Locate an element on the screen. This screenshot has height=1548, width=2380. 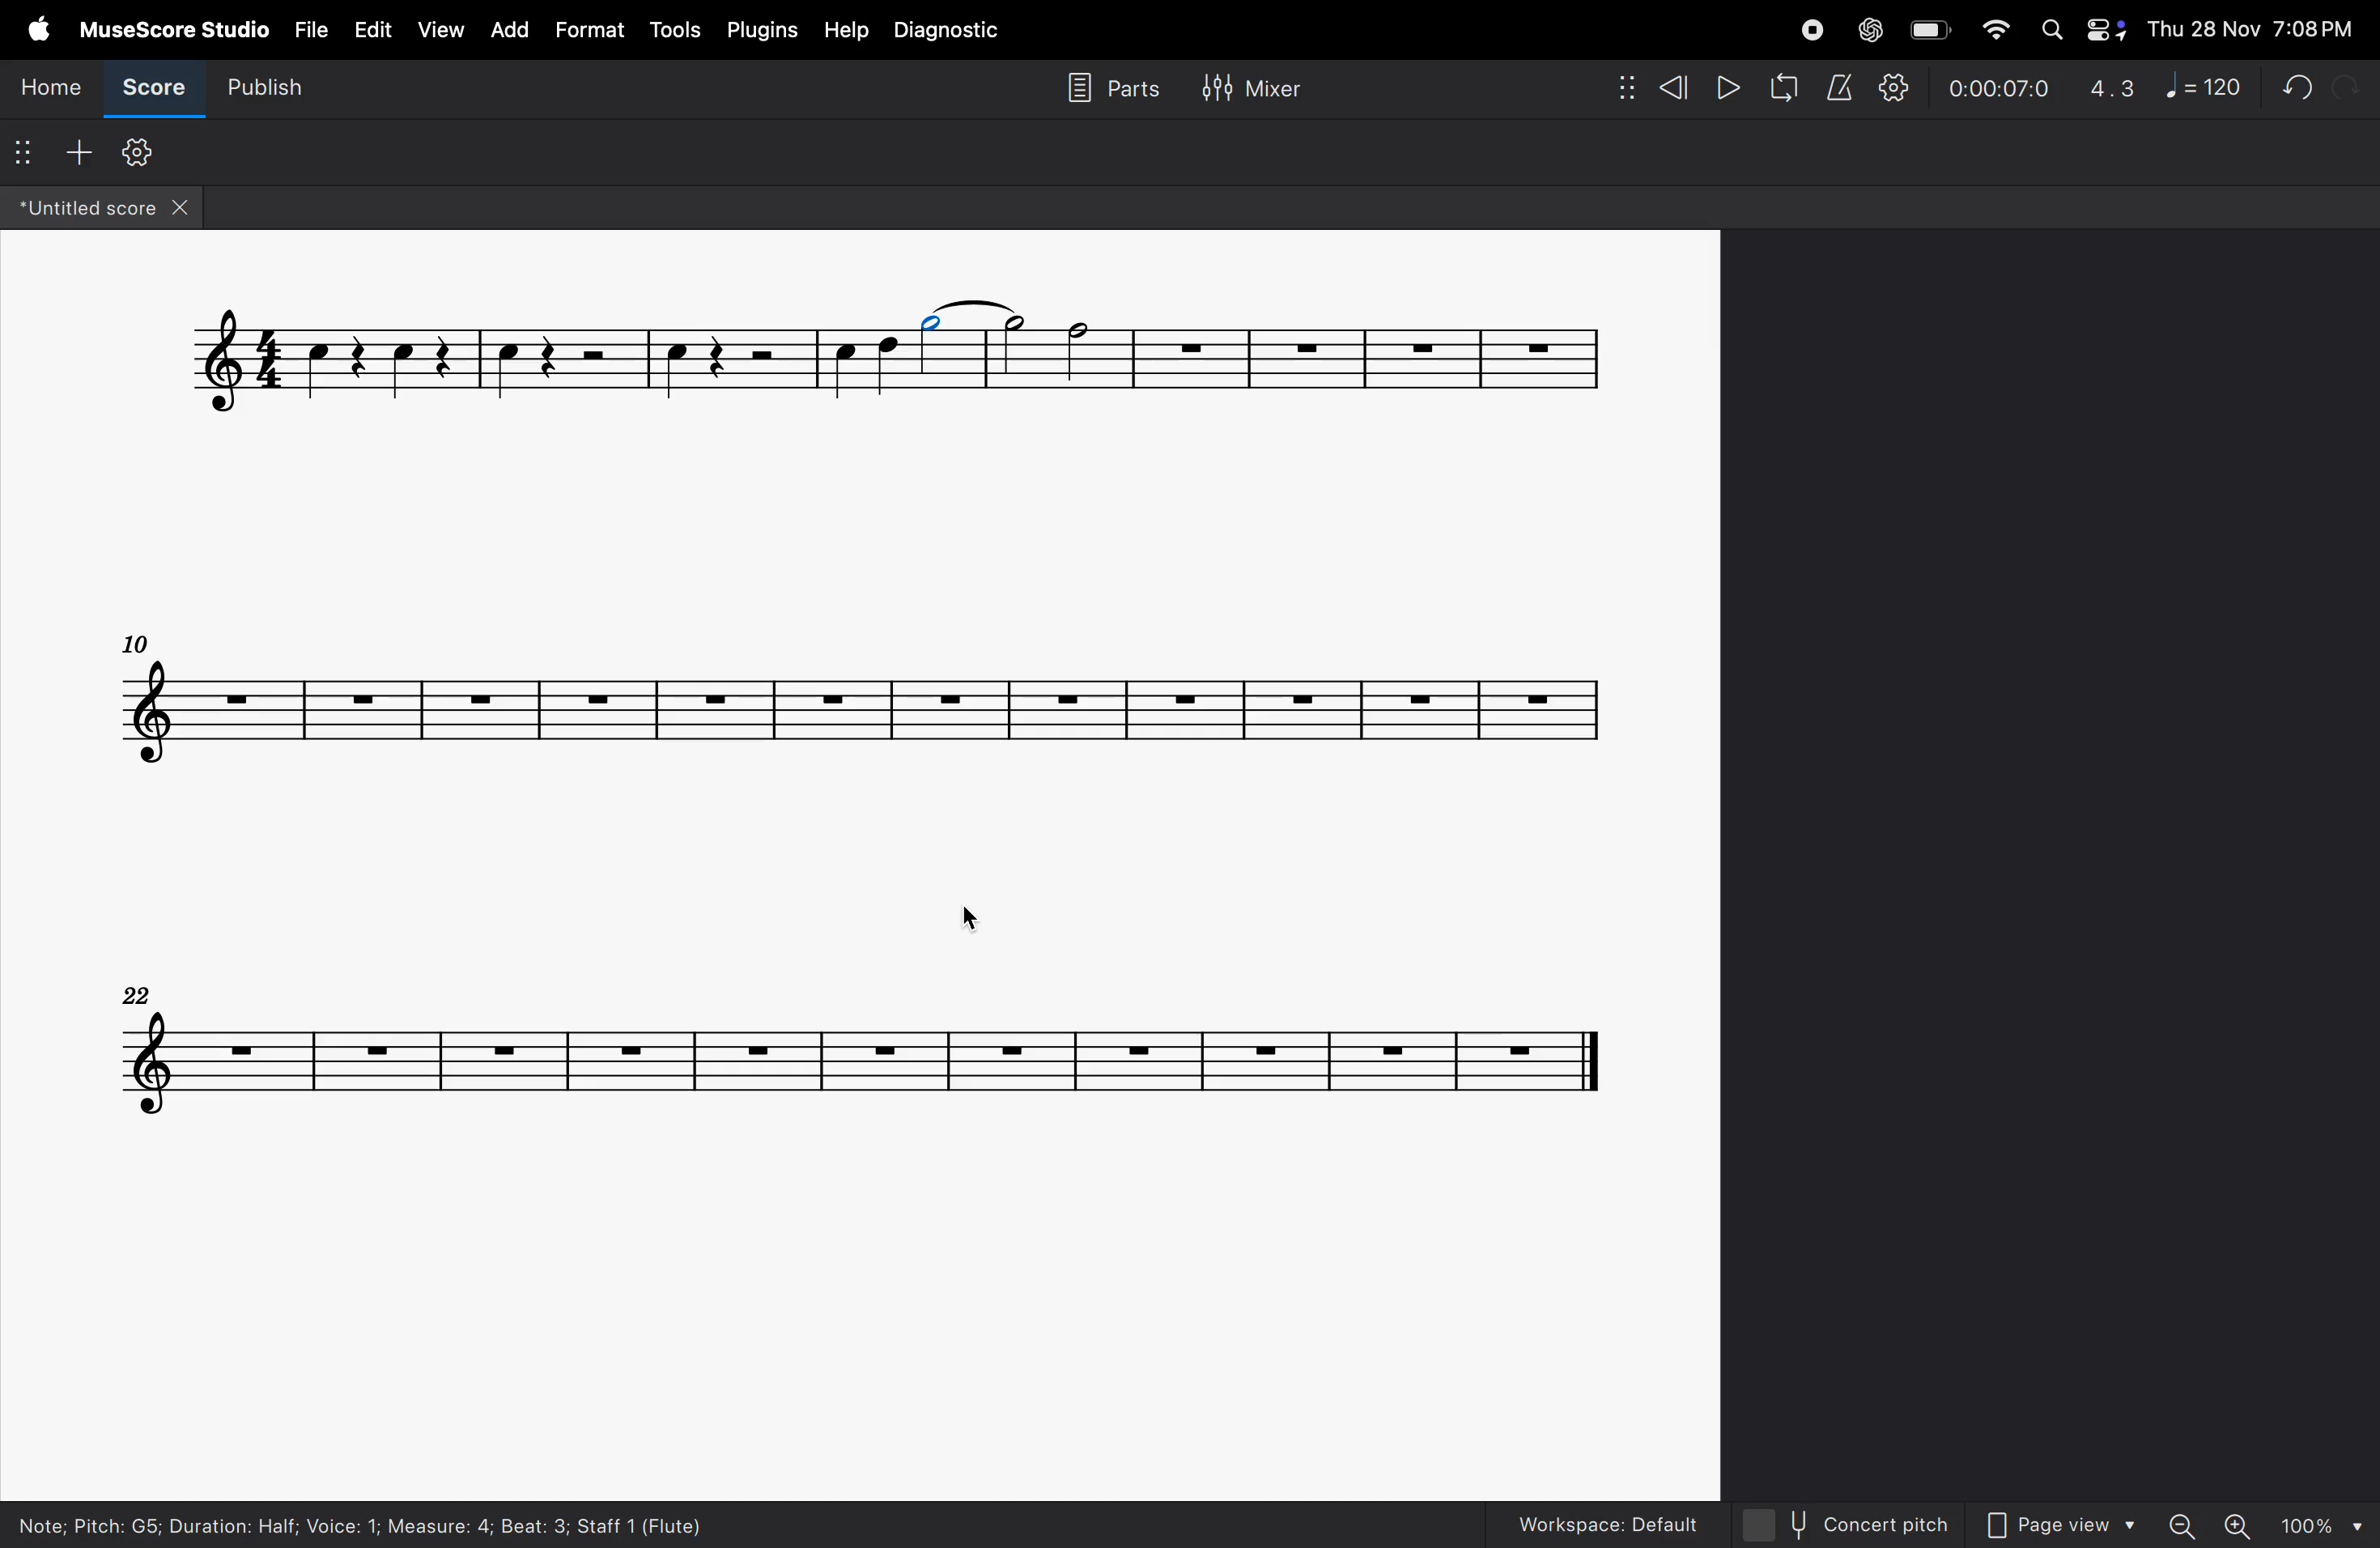
100 is located at coordinates (2314, 1526).